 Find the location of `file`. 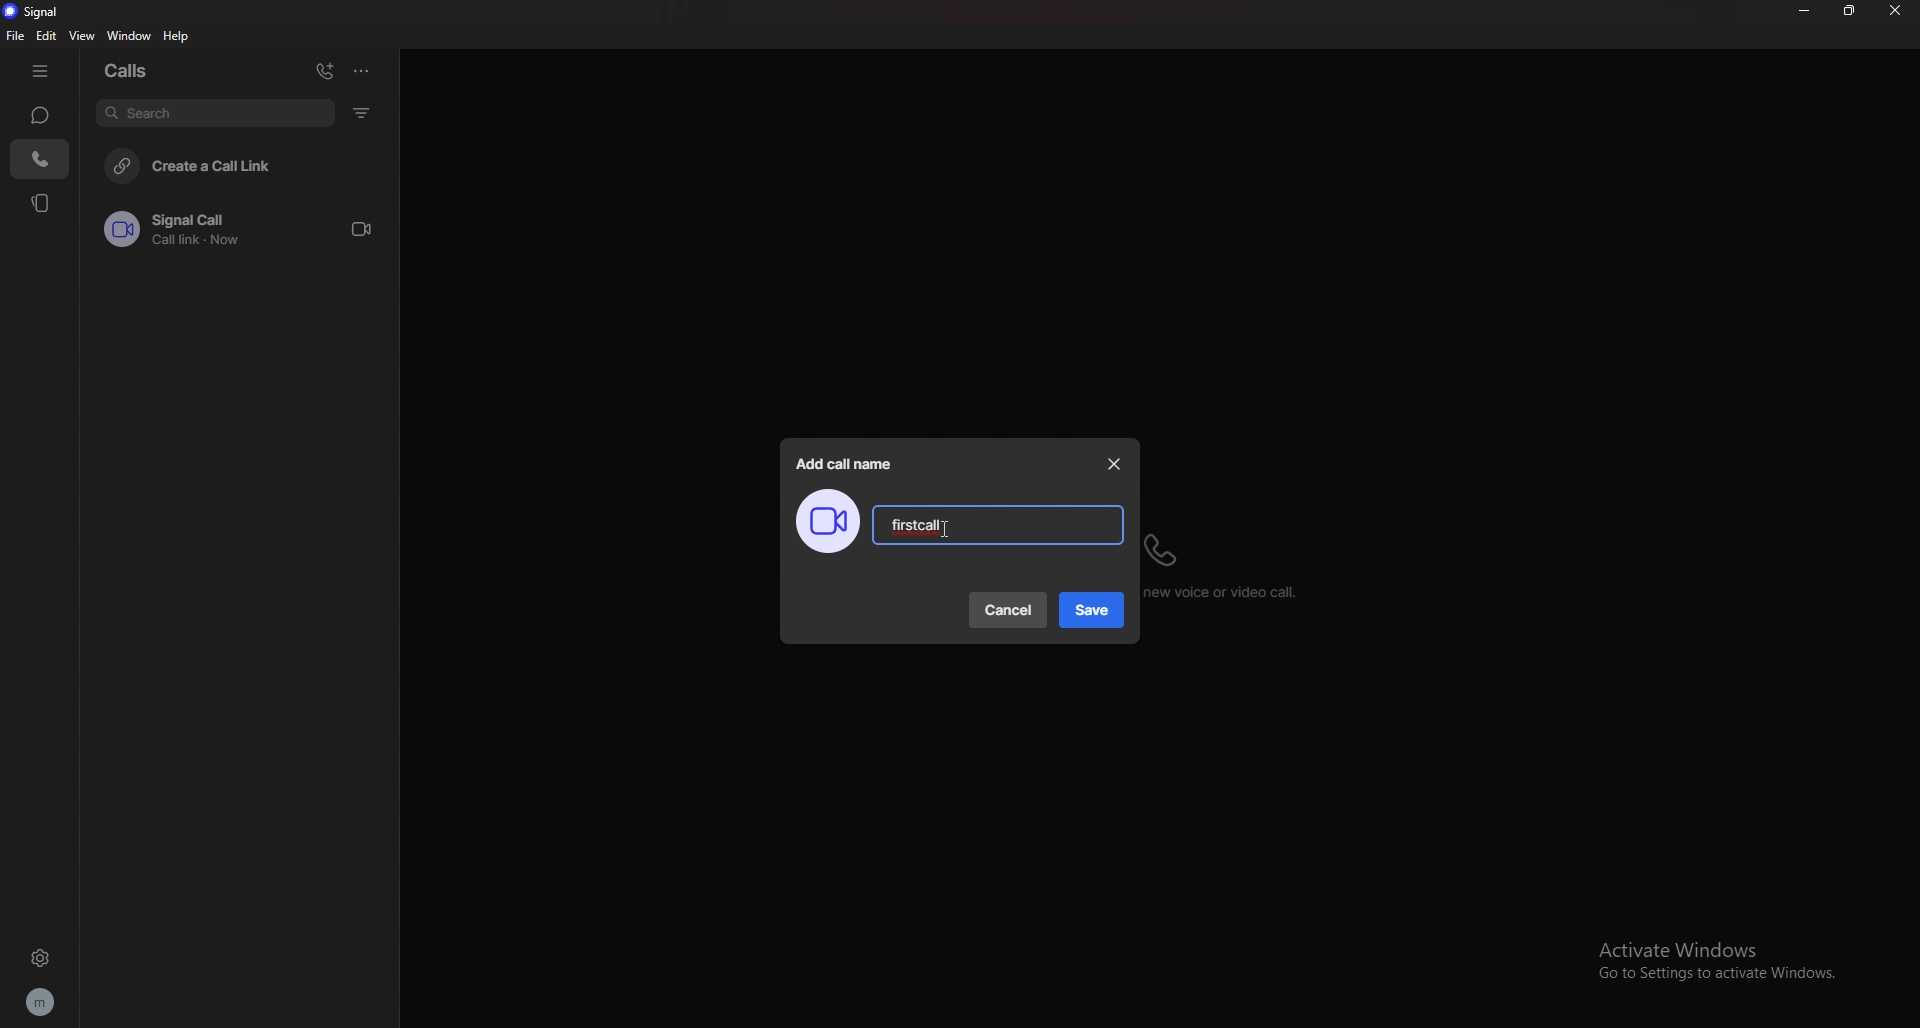

file is located at coordinates (16, 36).